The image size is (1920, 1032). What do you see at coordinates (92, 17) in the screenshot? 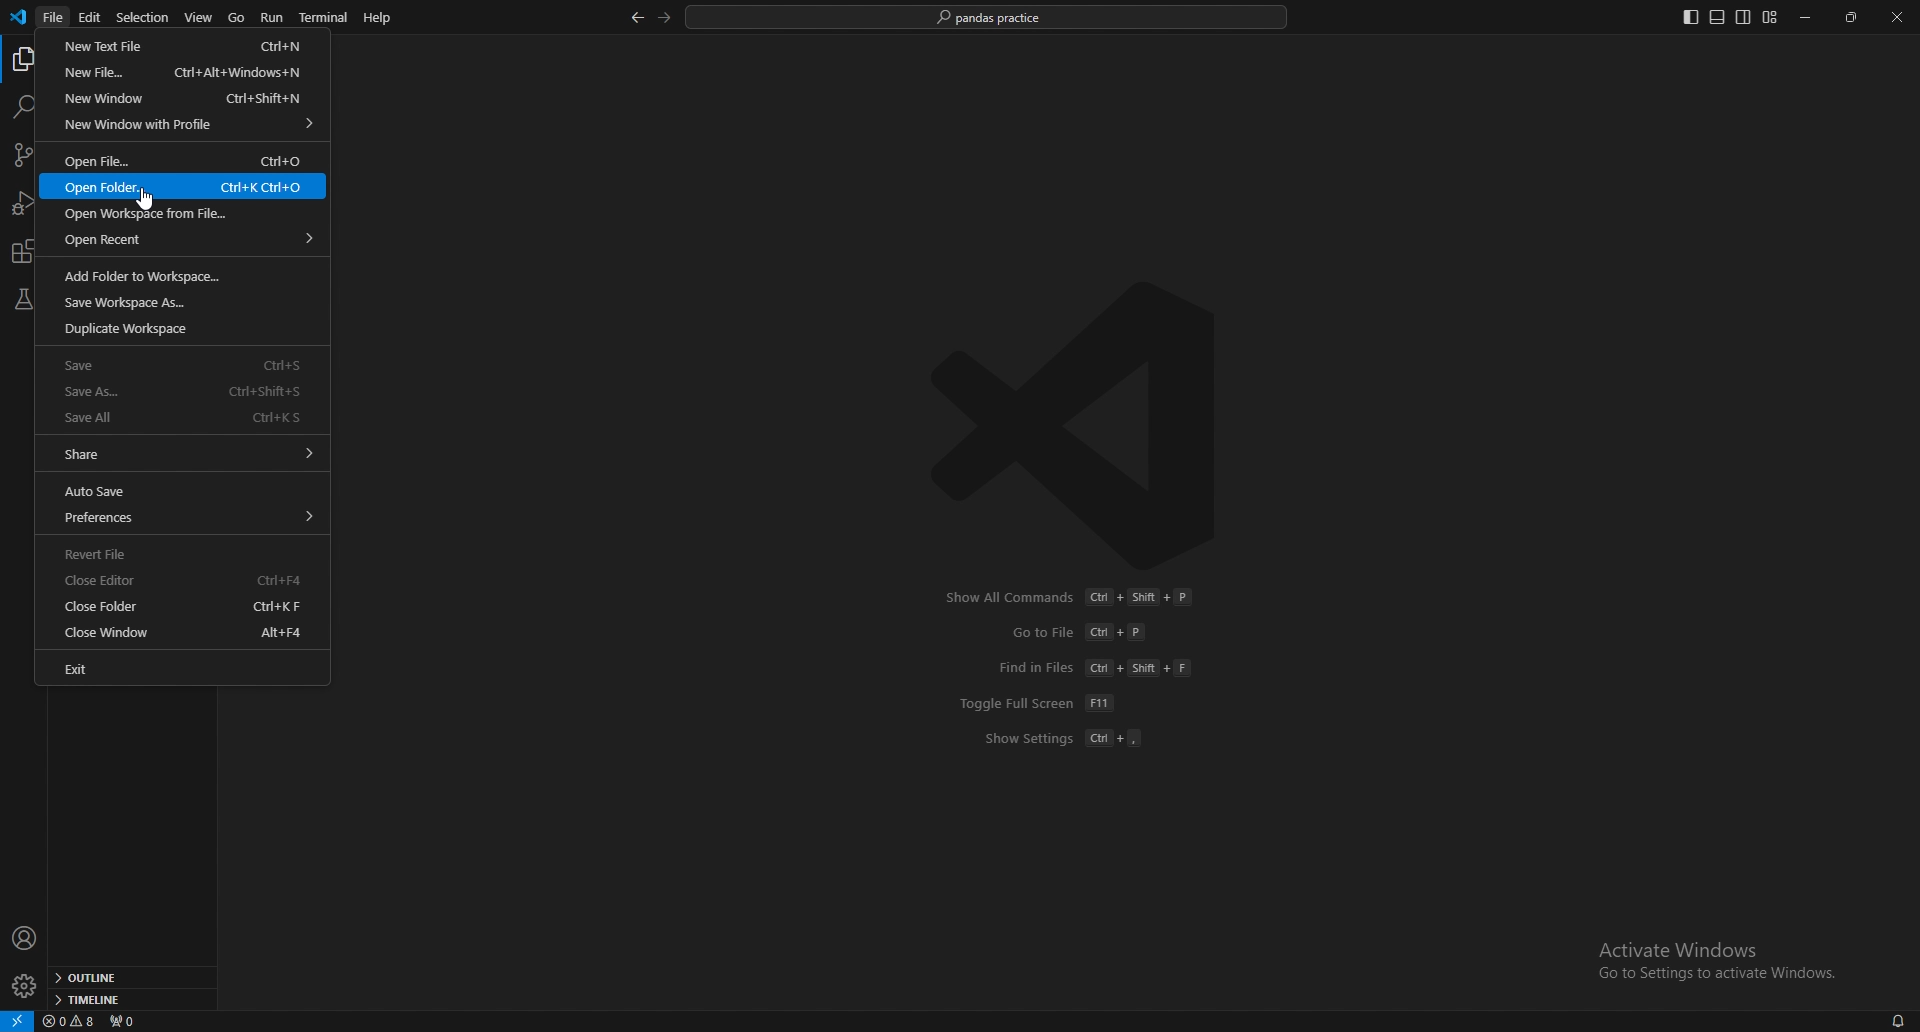
I see `edit` at bounding box center [92, 17].